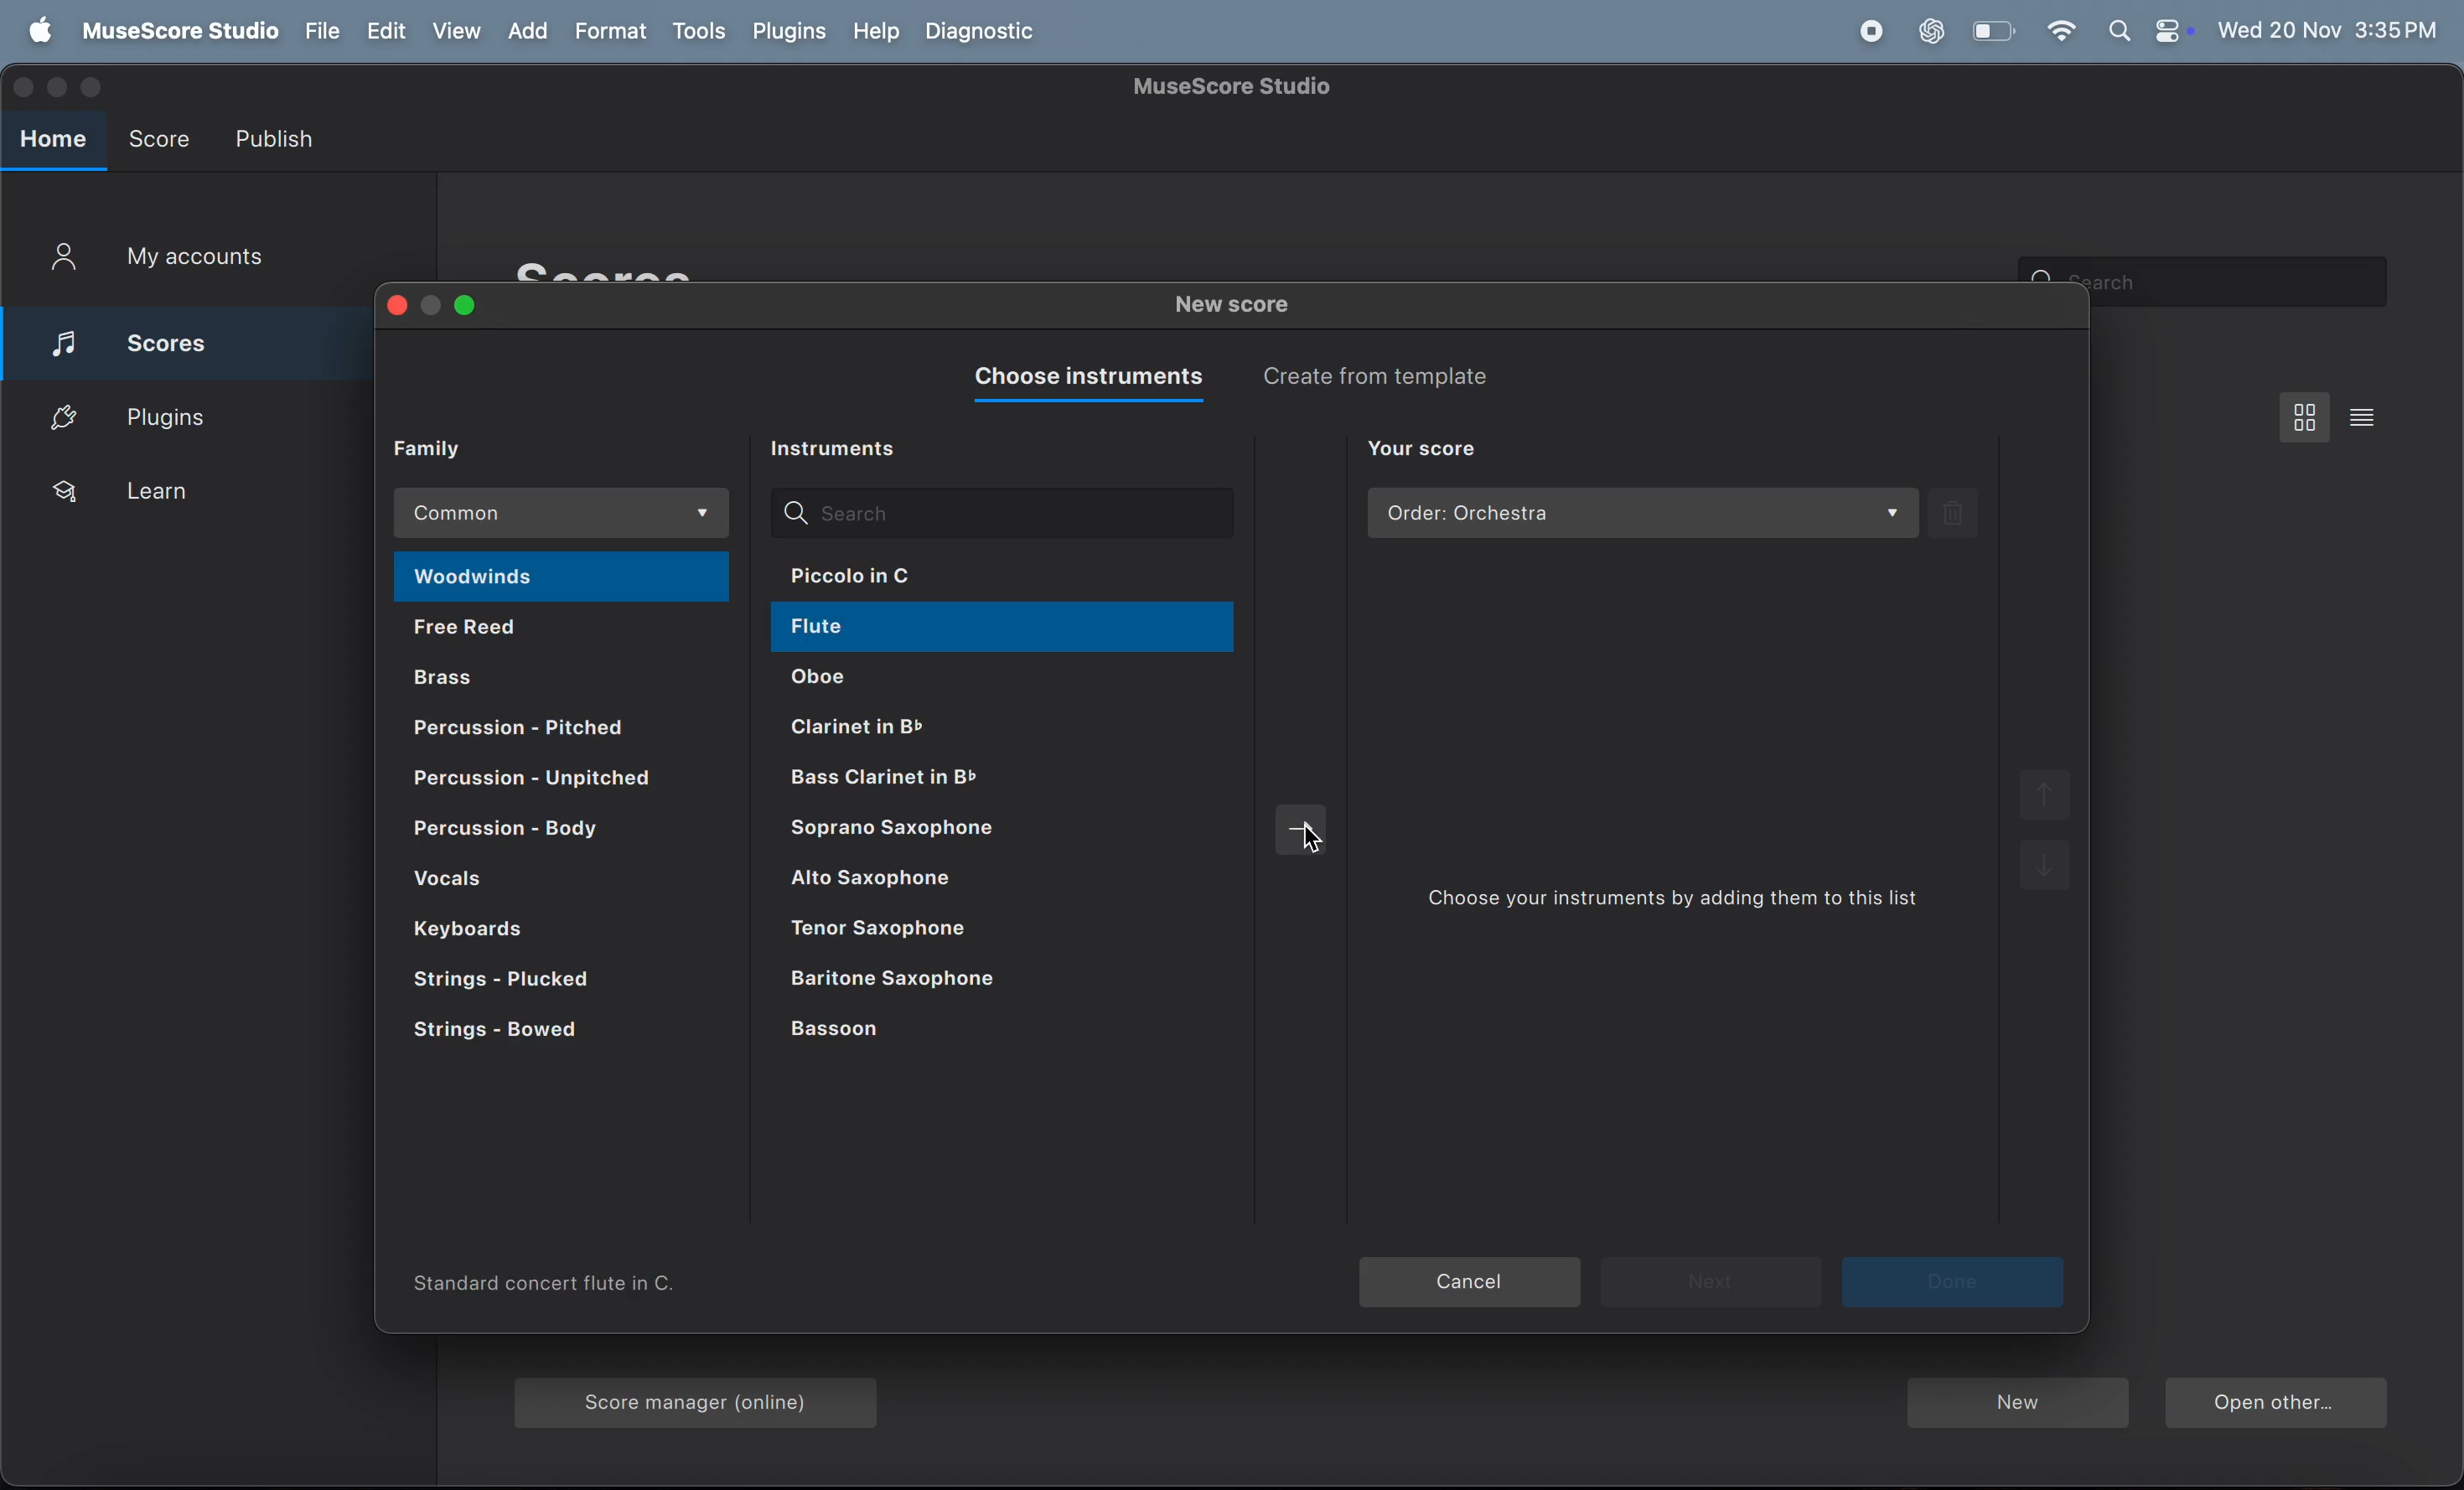 Image resolution: width=2464 pixels, height=1490 pixels. What do you see at coordinates (168, 338) in the screenshot?
I see `score` at bounding box center [168, 338].